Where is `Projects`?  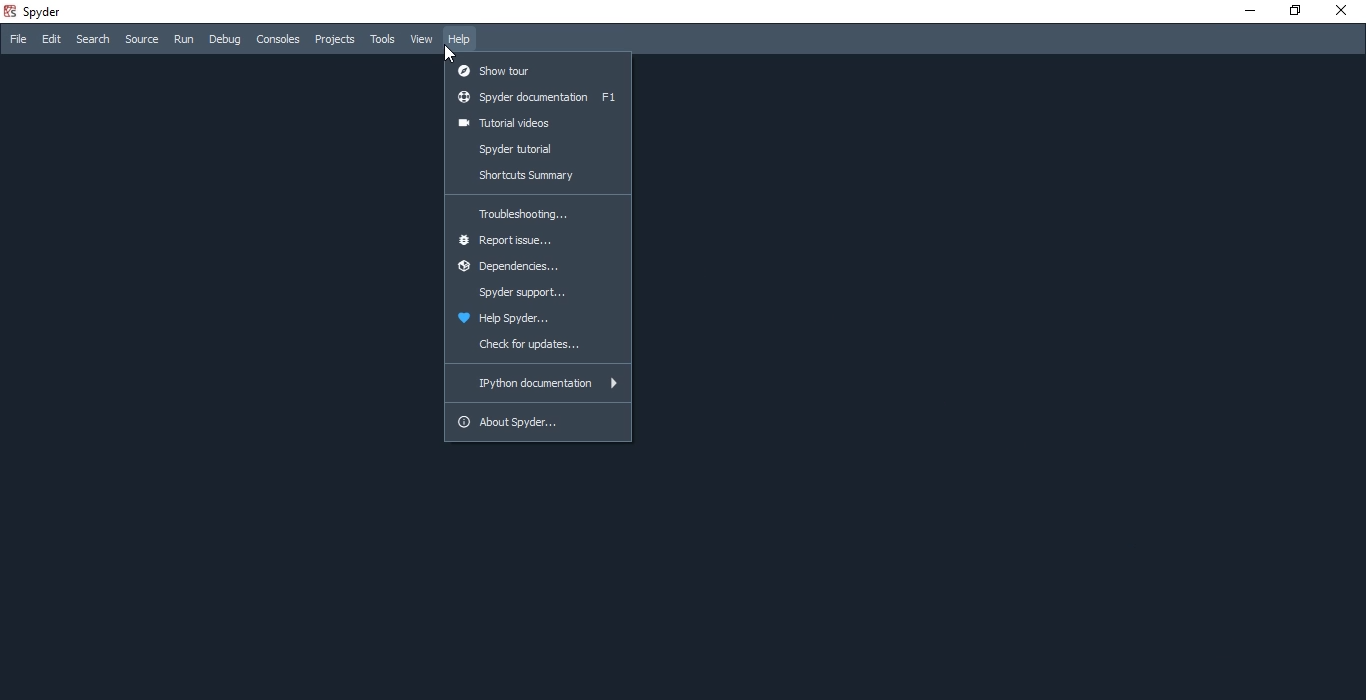 Projects is located at coordinates (336, 41).